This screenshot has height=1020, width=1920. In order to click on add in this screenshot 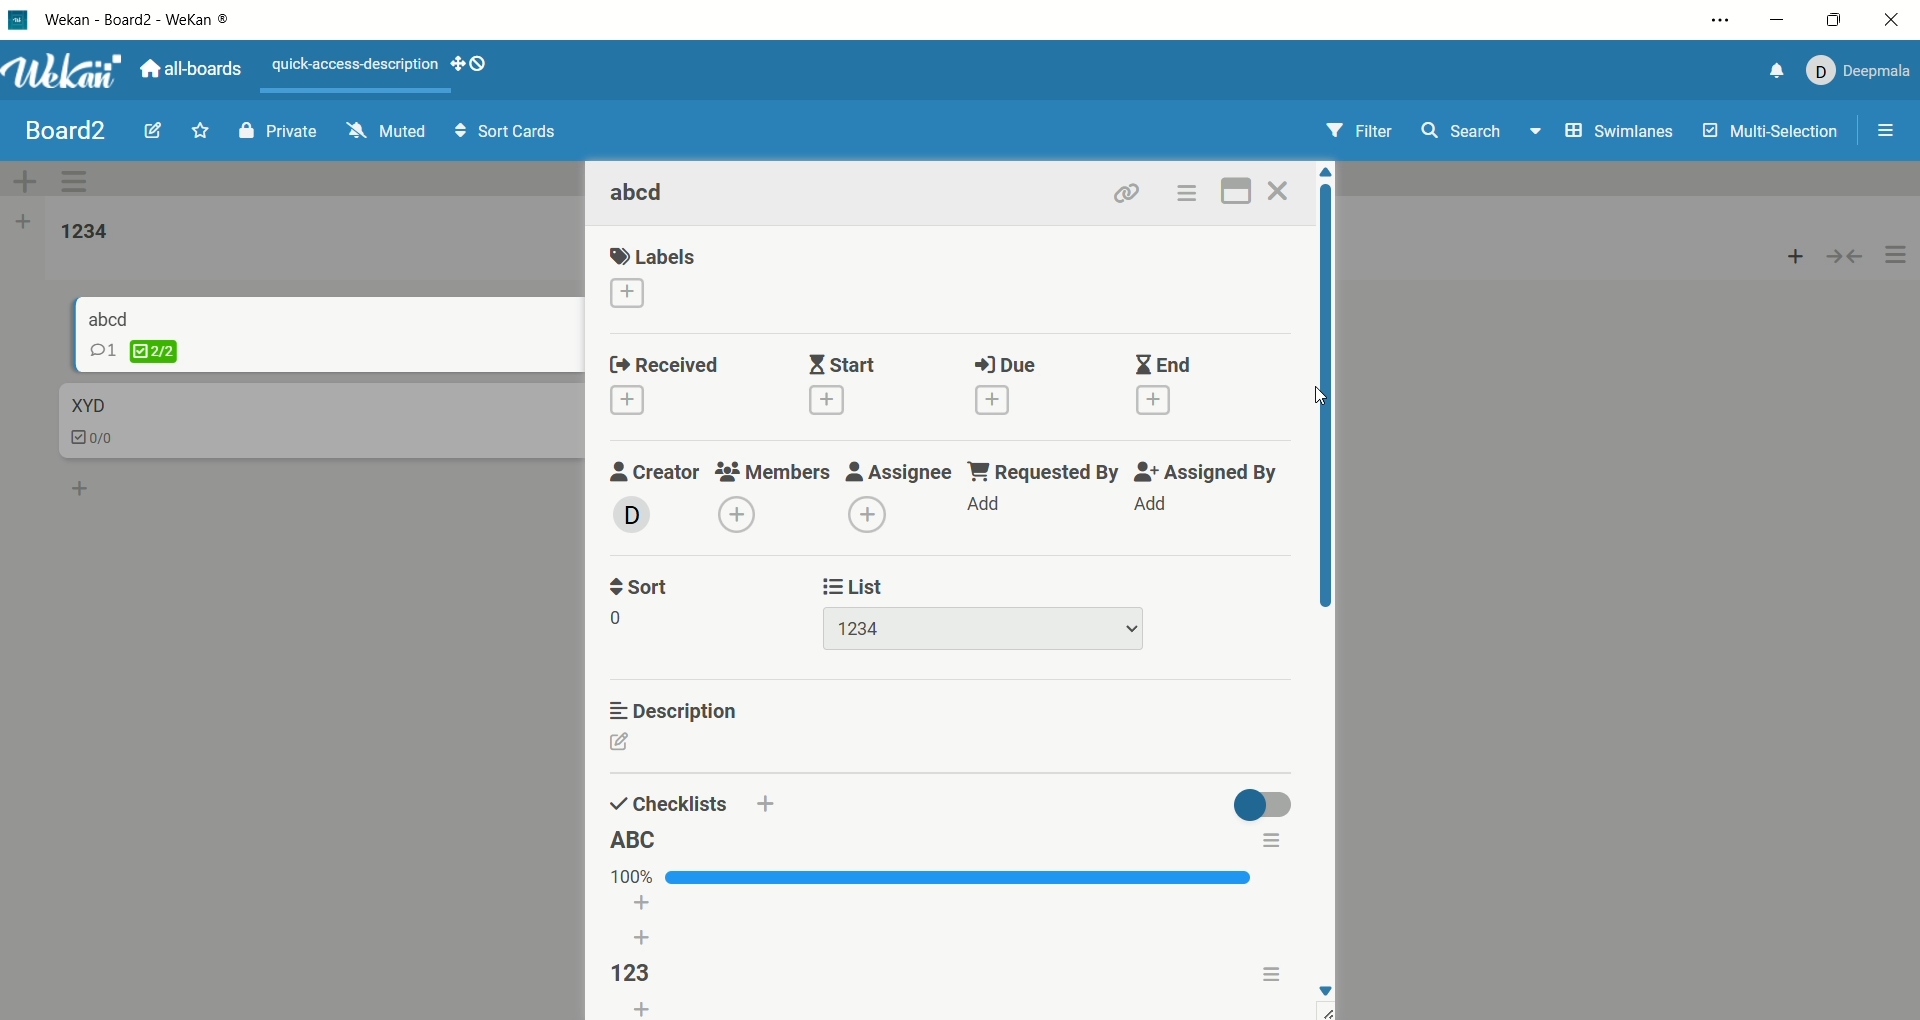, I will do `click(993, 400)`.